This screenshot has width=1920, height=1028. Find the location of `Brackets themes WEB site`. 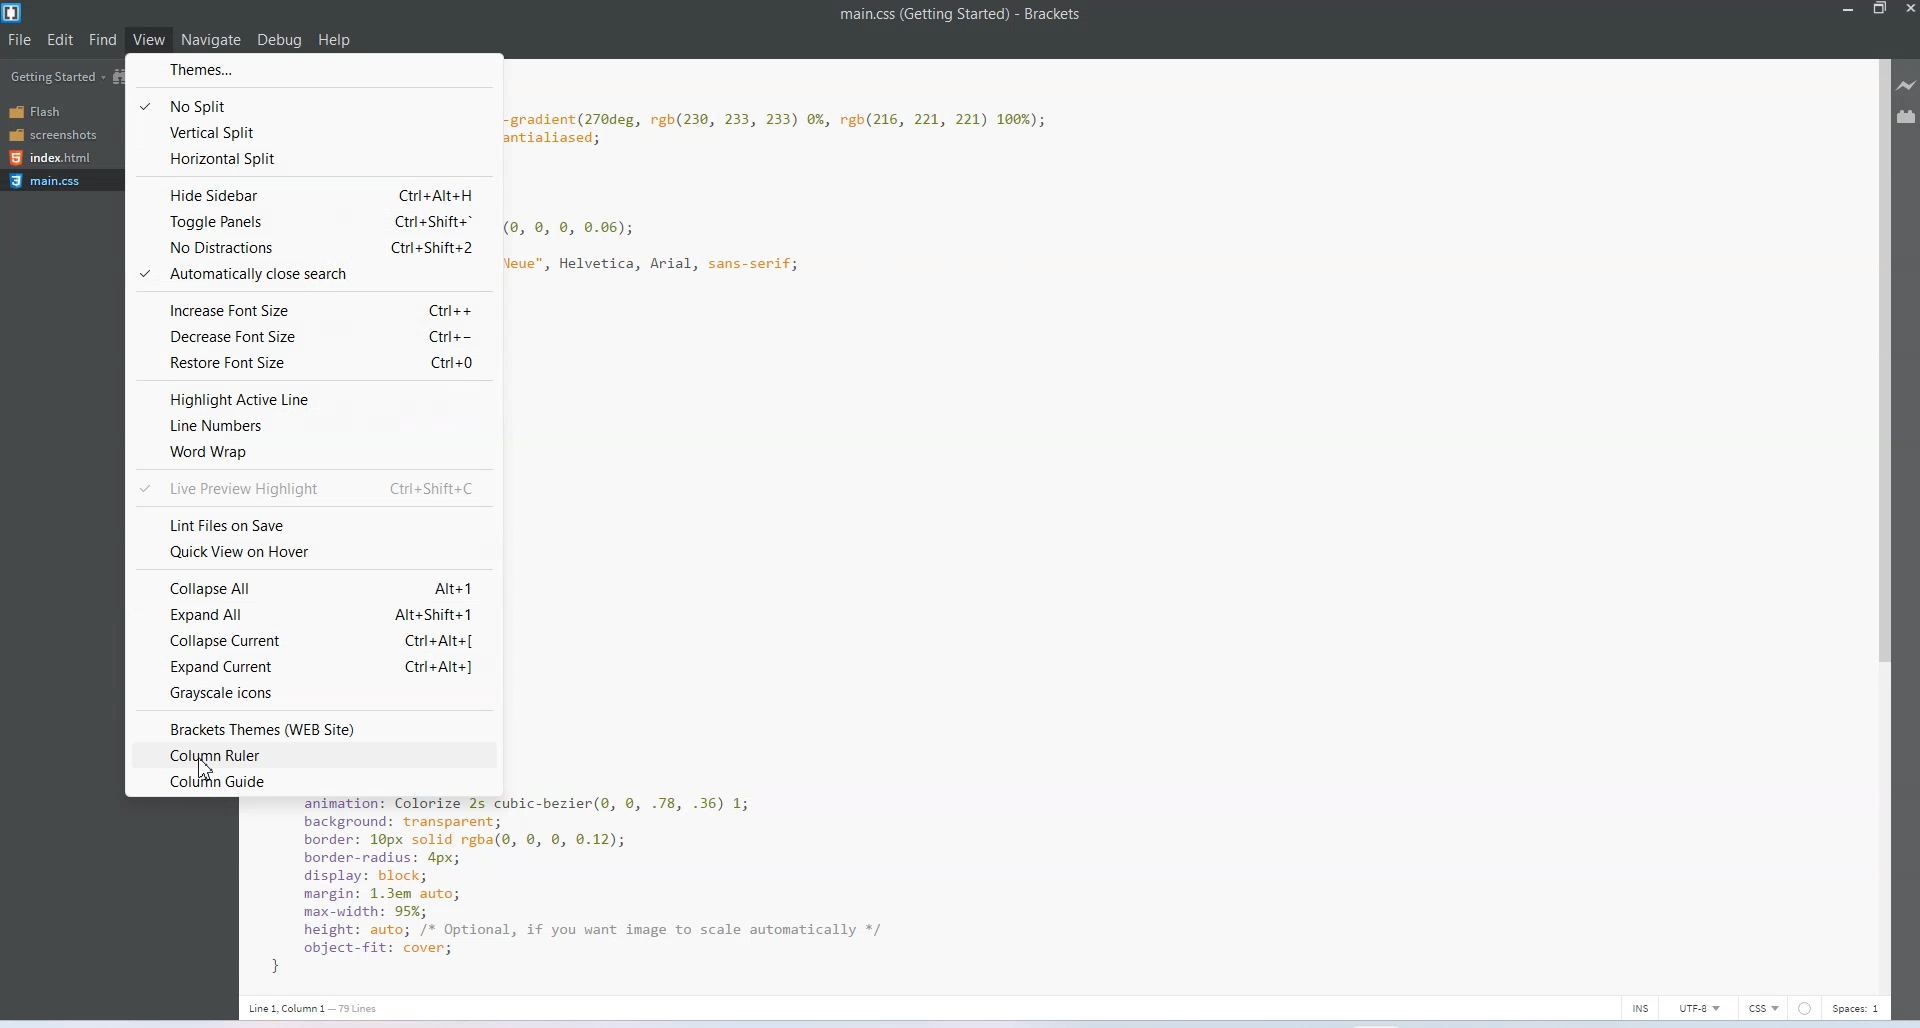

Brackets themes WEB site is located at coordinates (314, 727).